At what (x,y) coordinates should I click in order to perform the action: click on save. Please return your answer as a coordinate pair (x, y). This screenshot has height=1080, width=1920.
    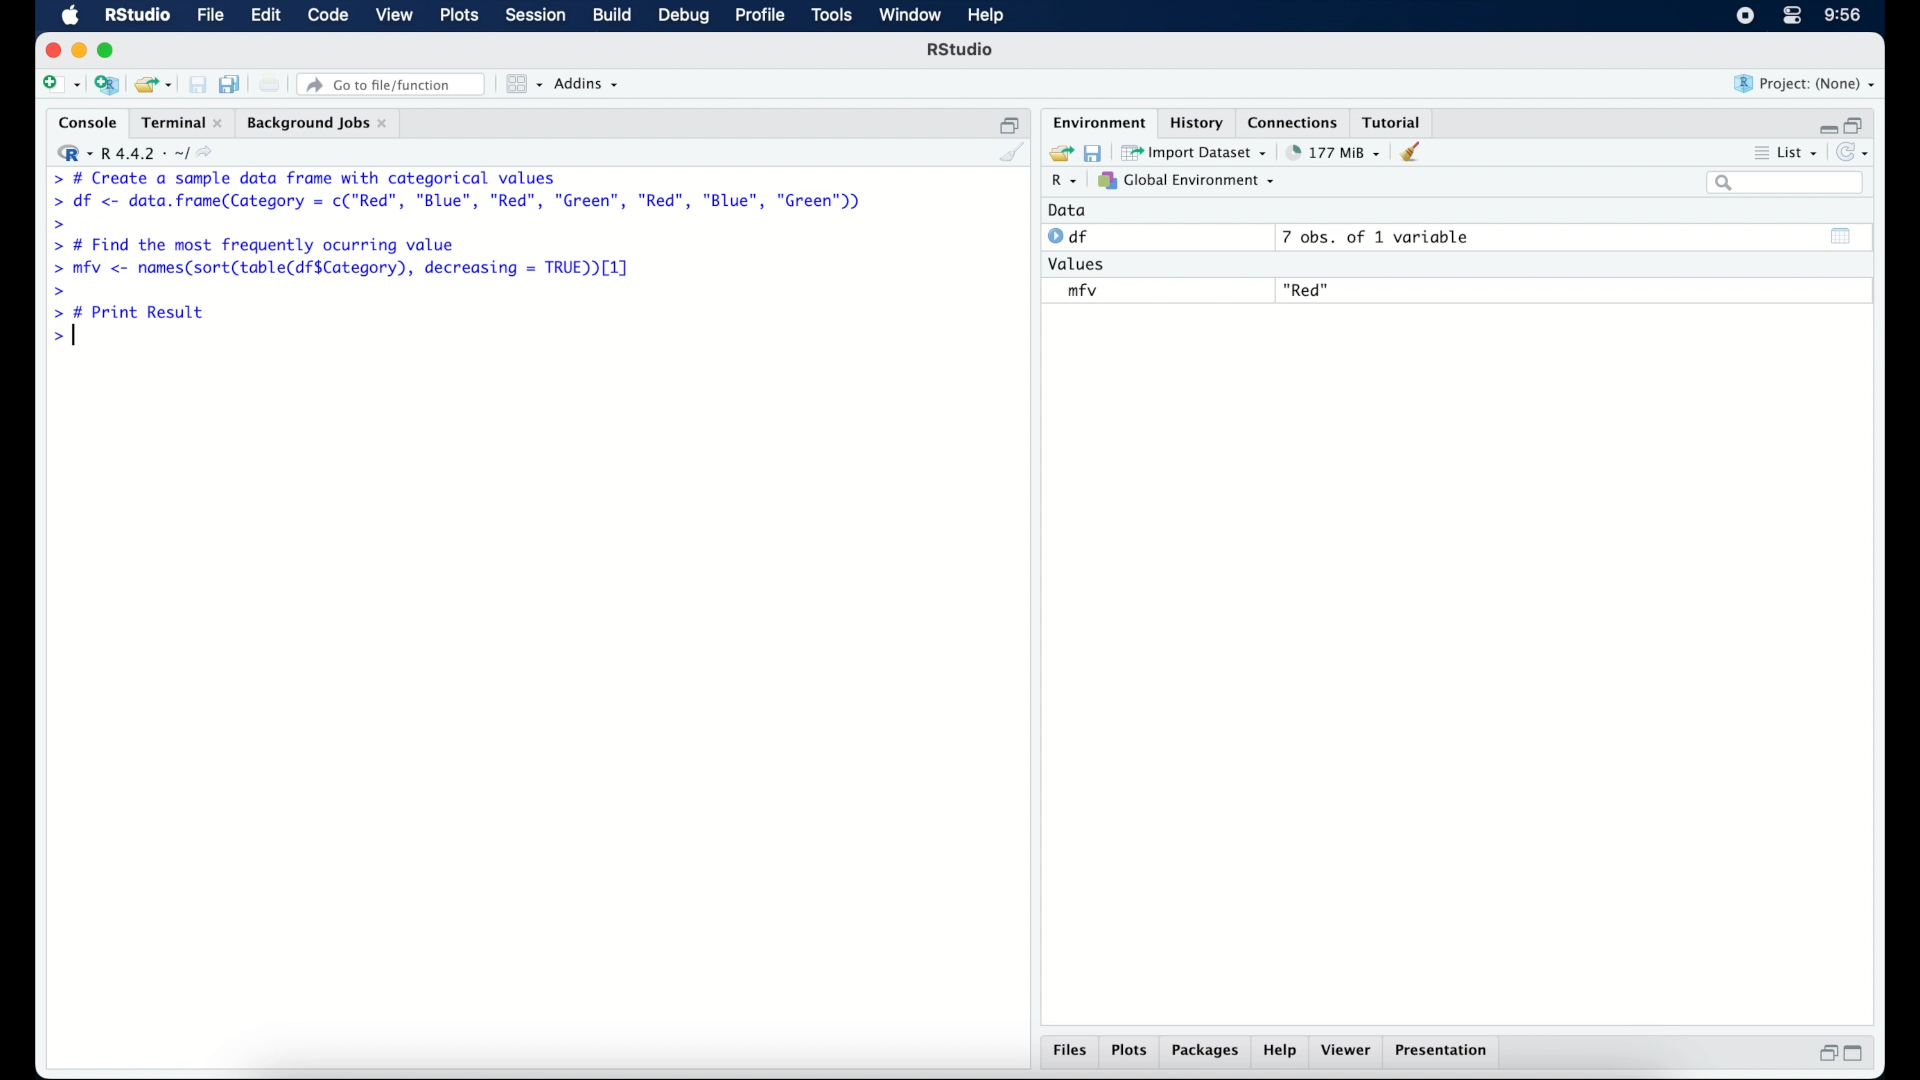
    Looking at the image, I should click on (194, 81).